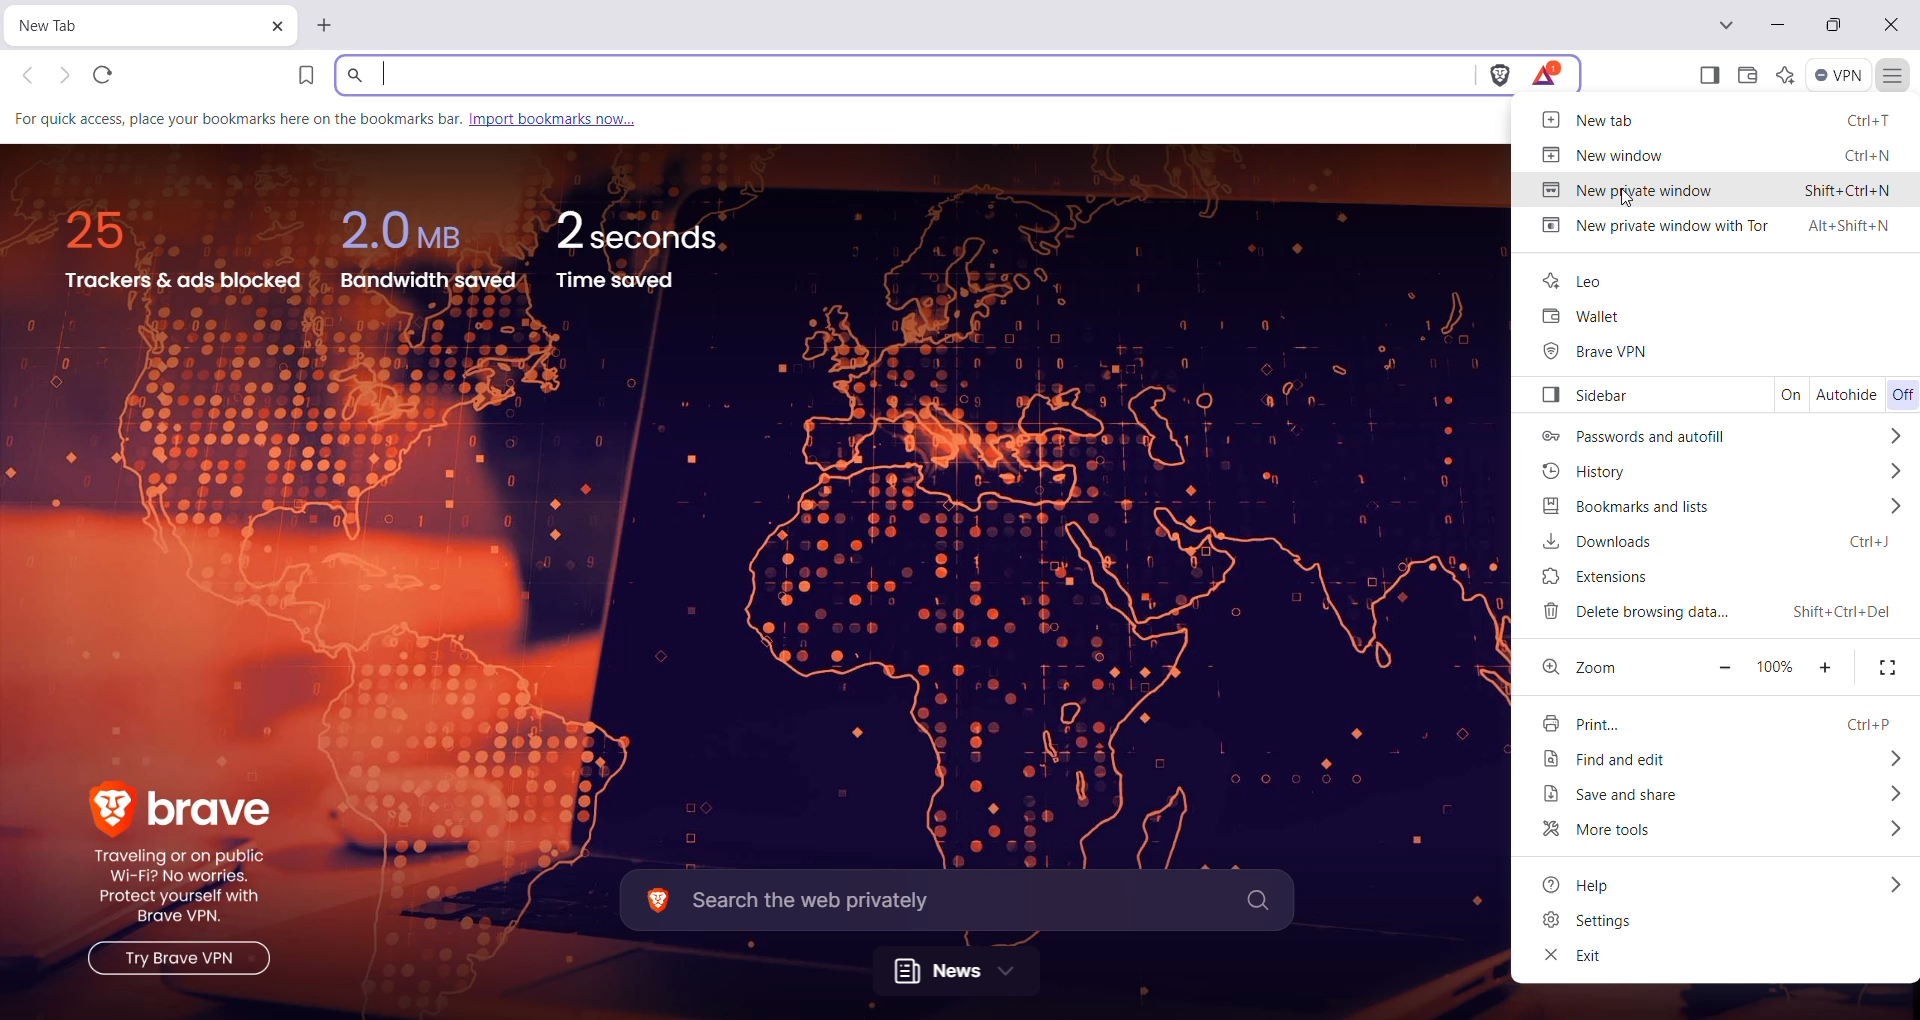 The height and width of the screenshot is (1020, 1920). Describe the element at coordinates (1632, 761) in the screenshot. I see `Find and edit` at that location.